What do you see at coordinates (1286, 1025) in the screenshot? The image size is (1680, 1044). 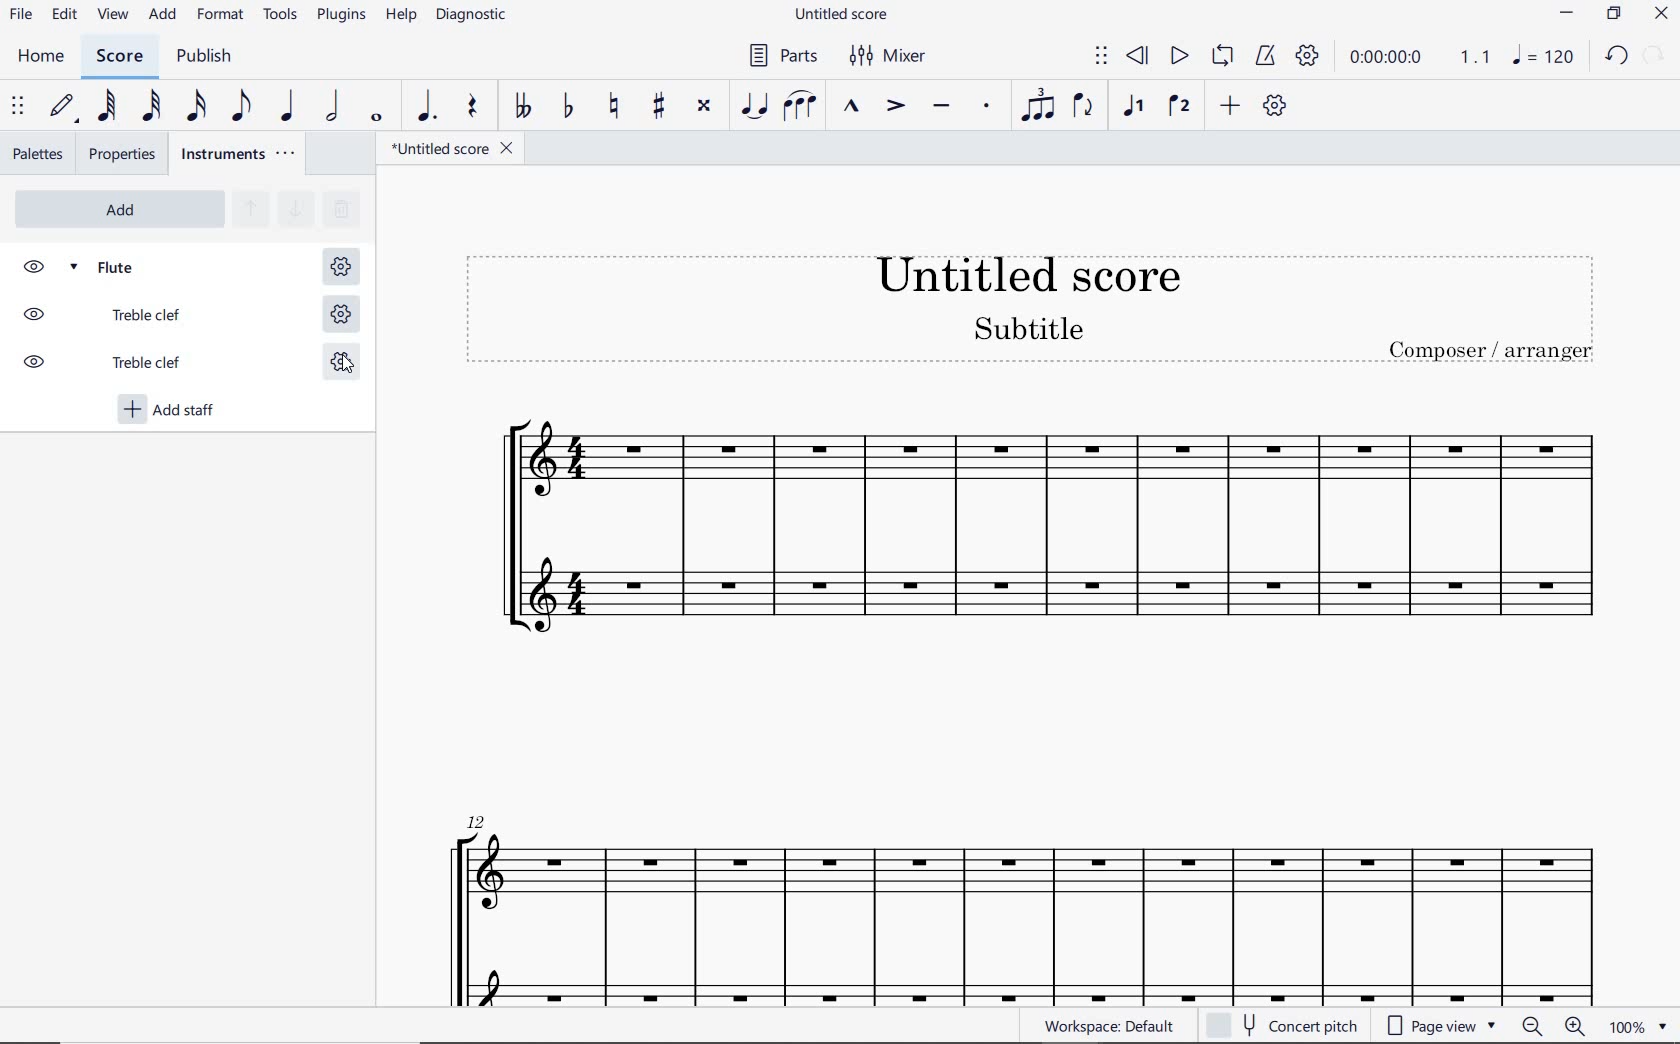 I see `concert pitch` at bounding box center [1286, 1025].